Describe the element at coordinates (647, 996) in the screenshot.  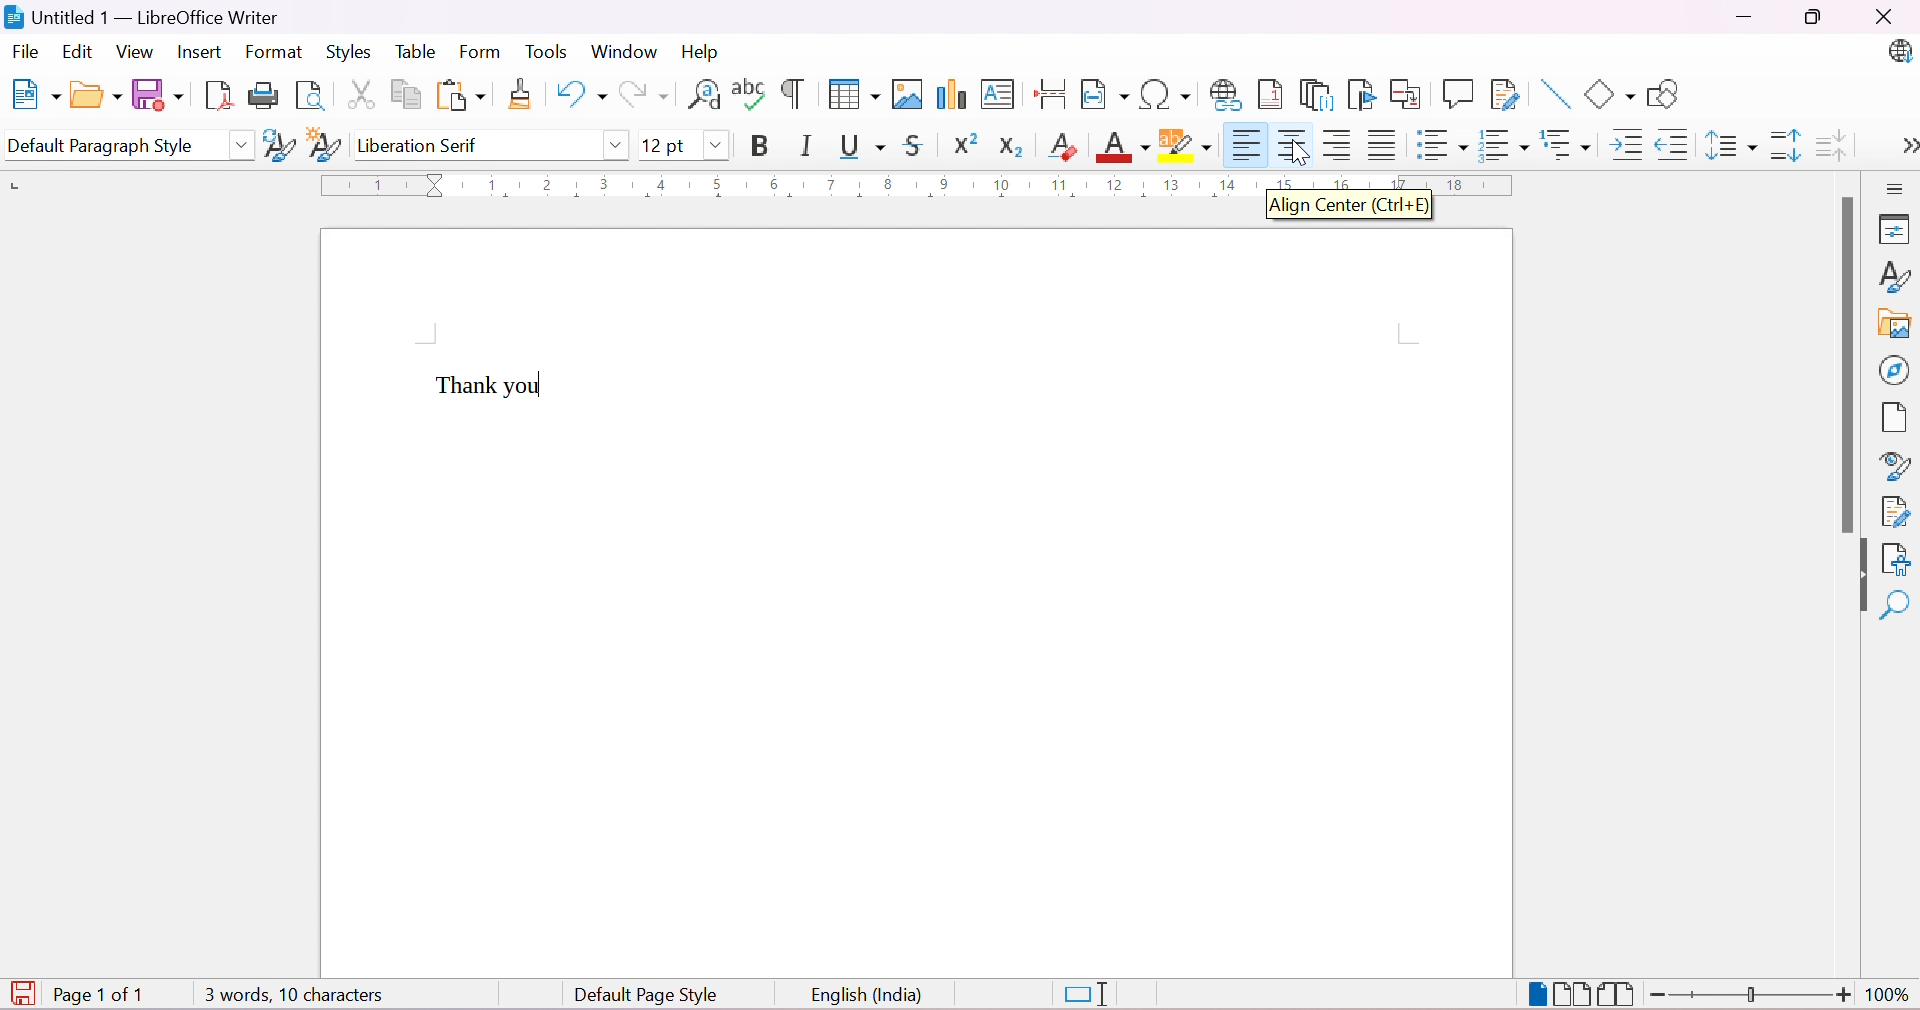
I see `Default Page Style` at that location.